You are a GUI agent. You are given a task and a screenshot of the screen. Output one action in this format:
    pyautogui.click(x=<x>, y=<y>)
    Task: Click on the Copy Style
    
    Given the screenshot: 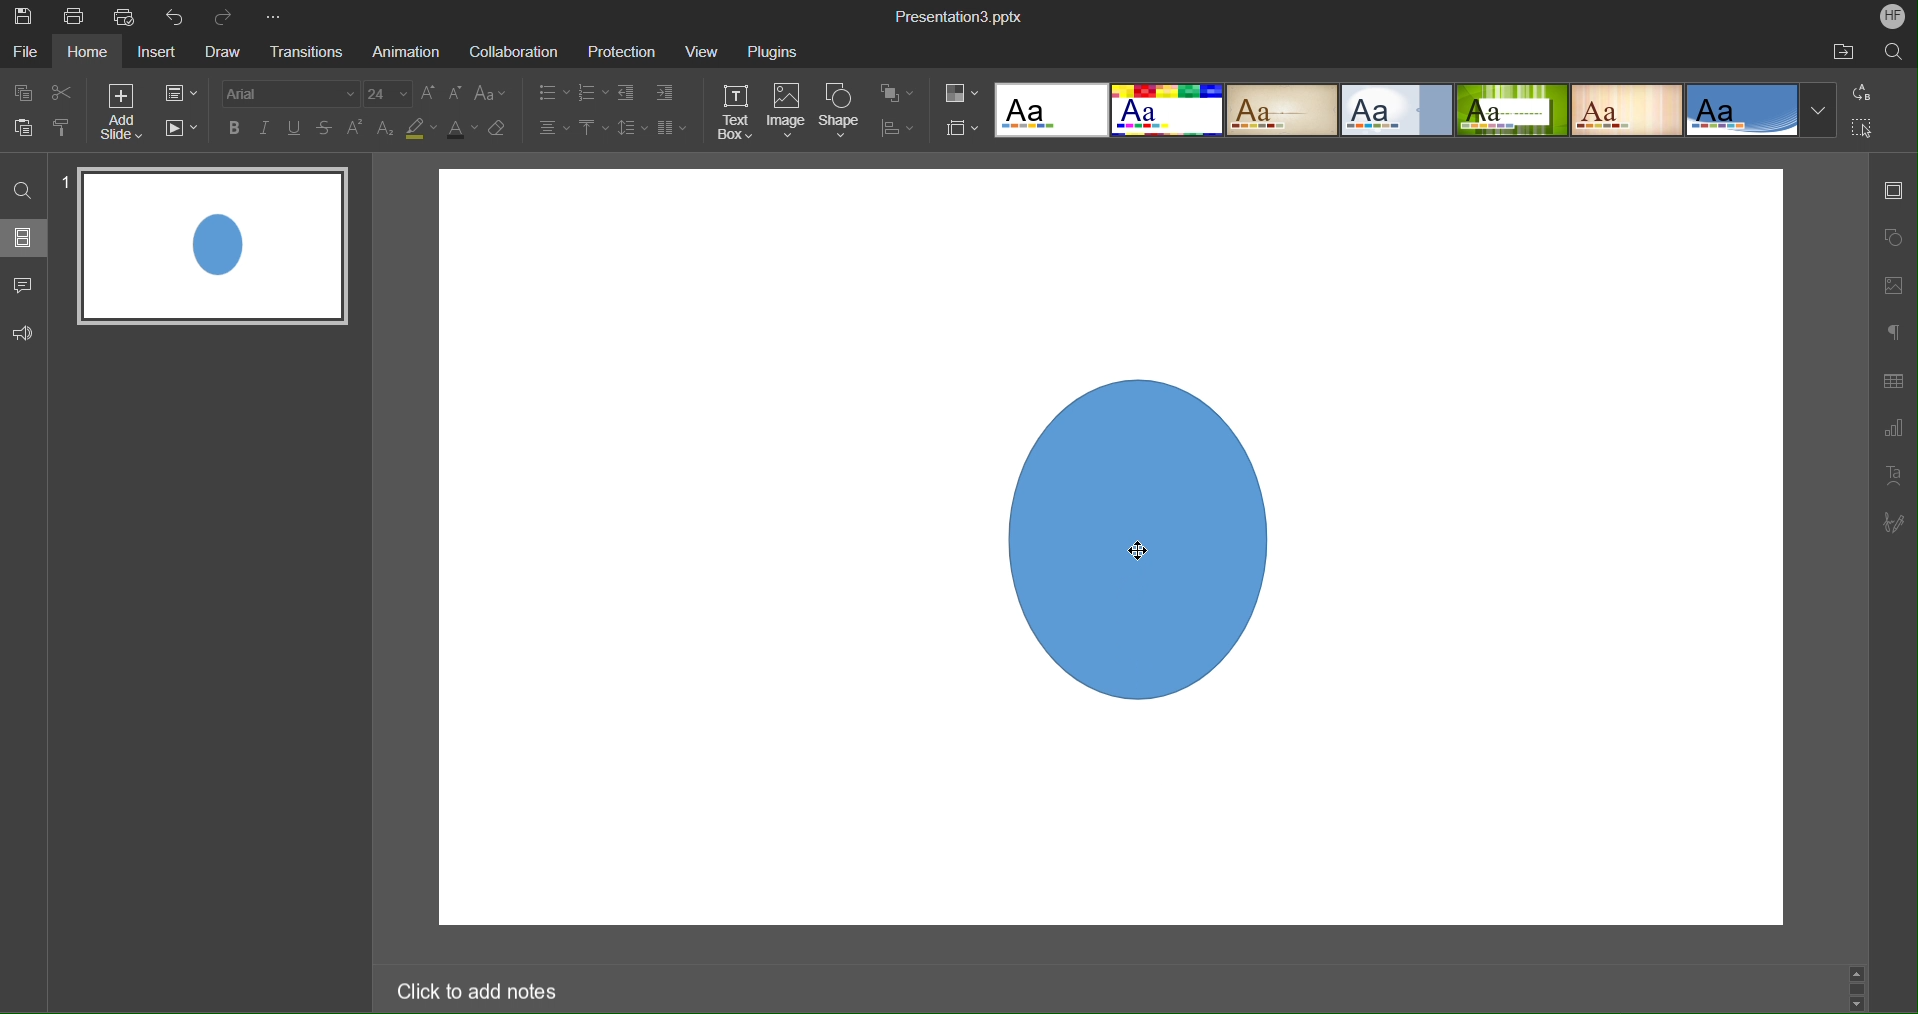 What is the action you would take?
    pyautogui.click(x=63, y=128)
    